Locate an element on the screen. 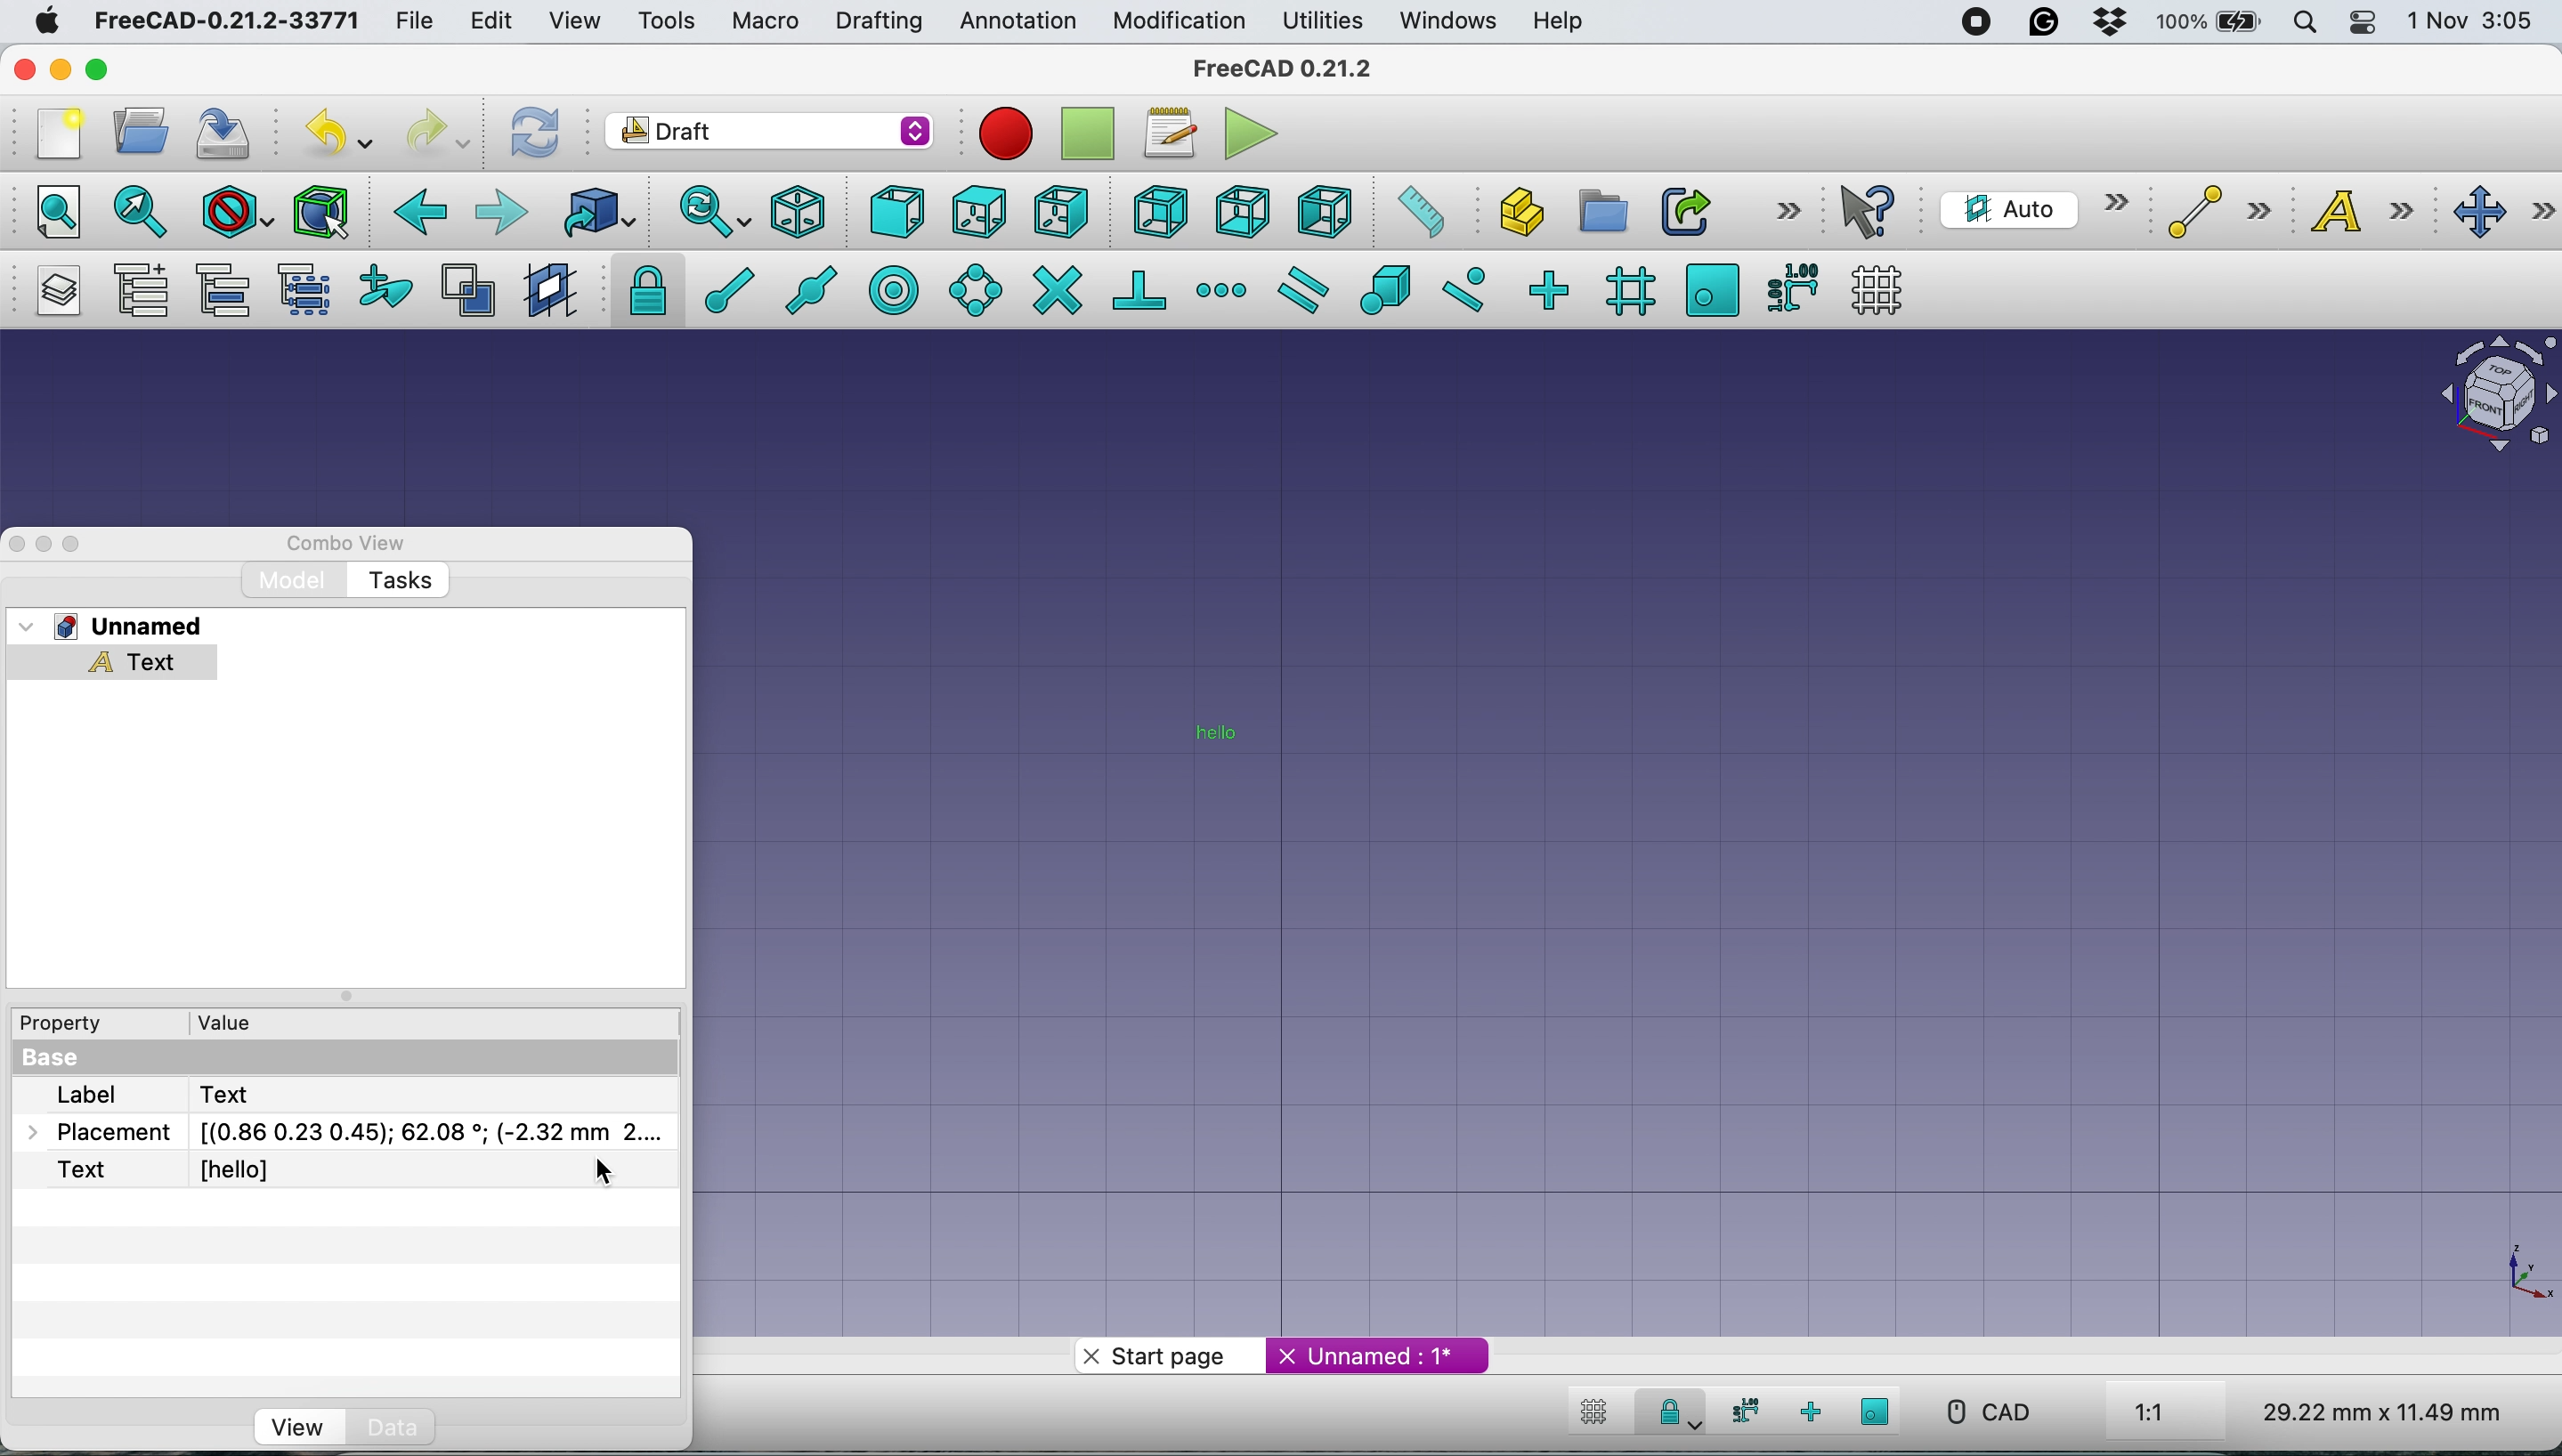  control center is located at coordinates (2366, 25).